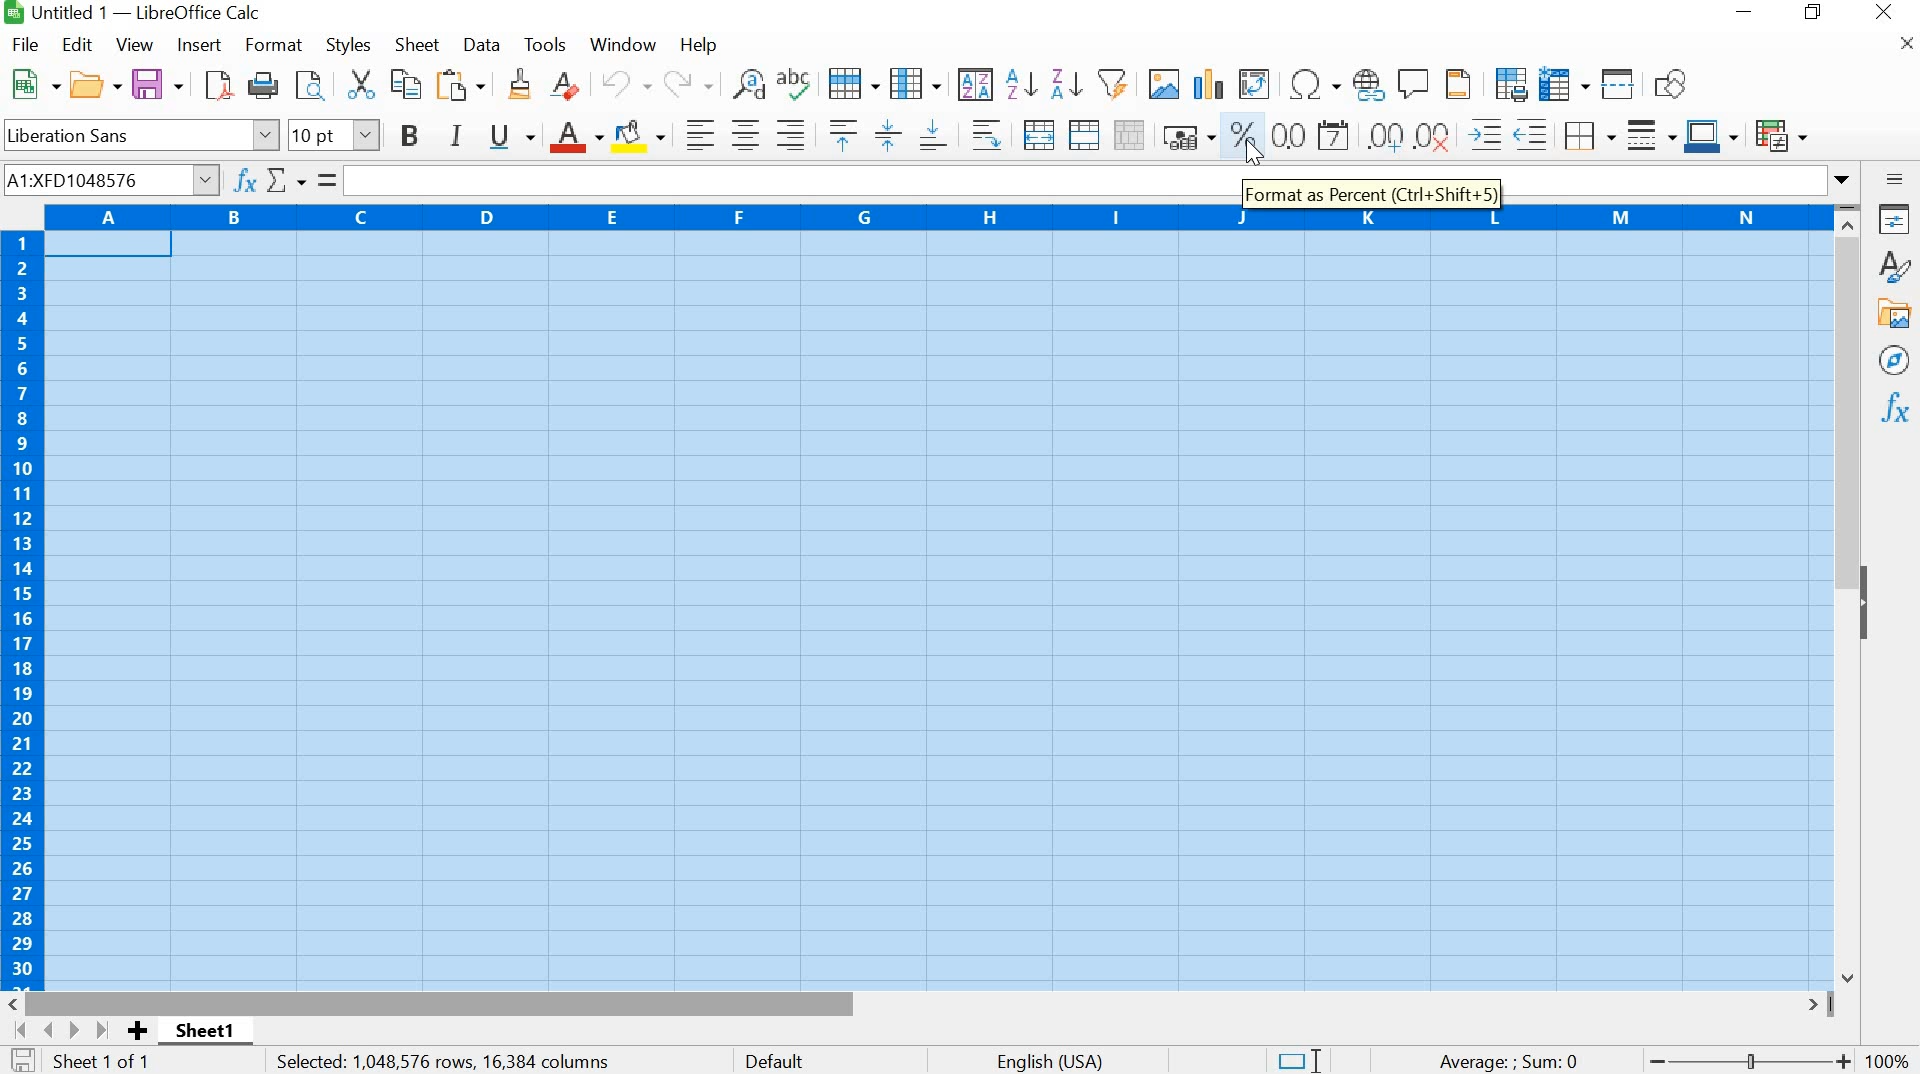 This screenshot has width=1920, height=1074. Describe the element at coordinates (854, 83) in the screenshot. I see `ROW` at that location.